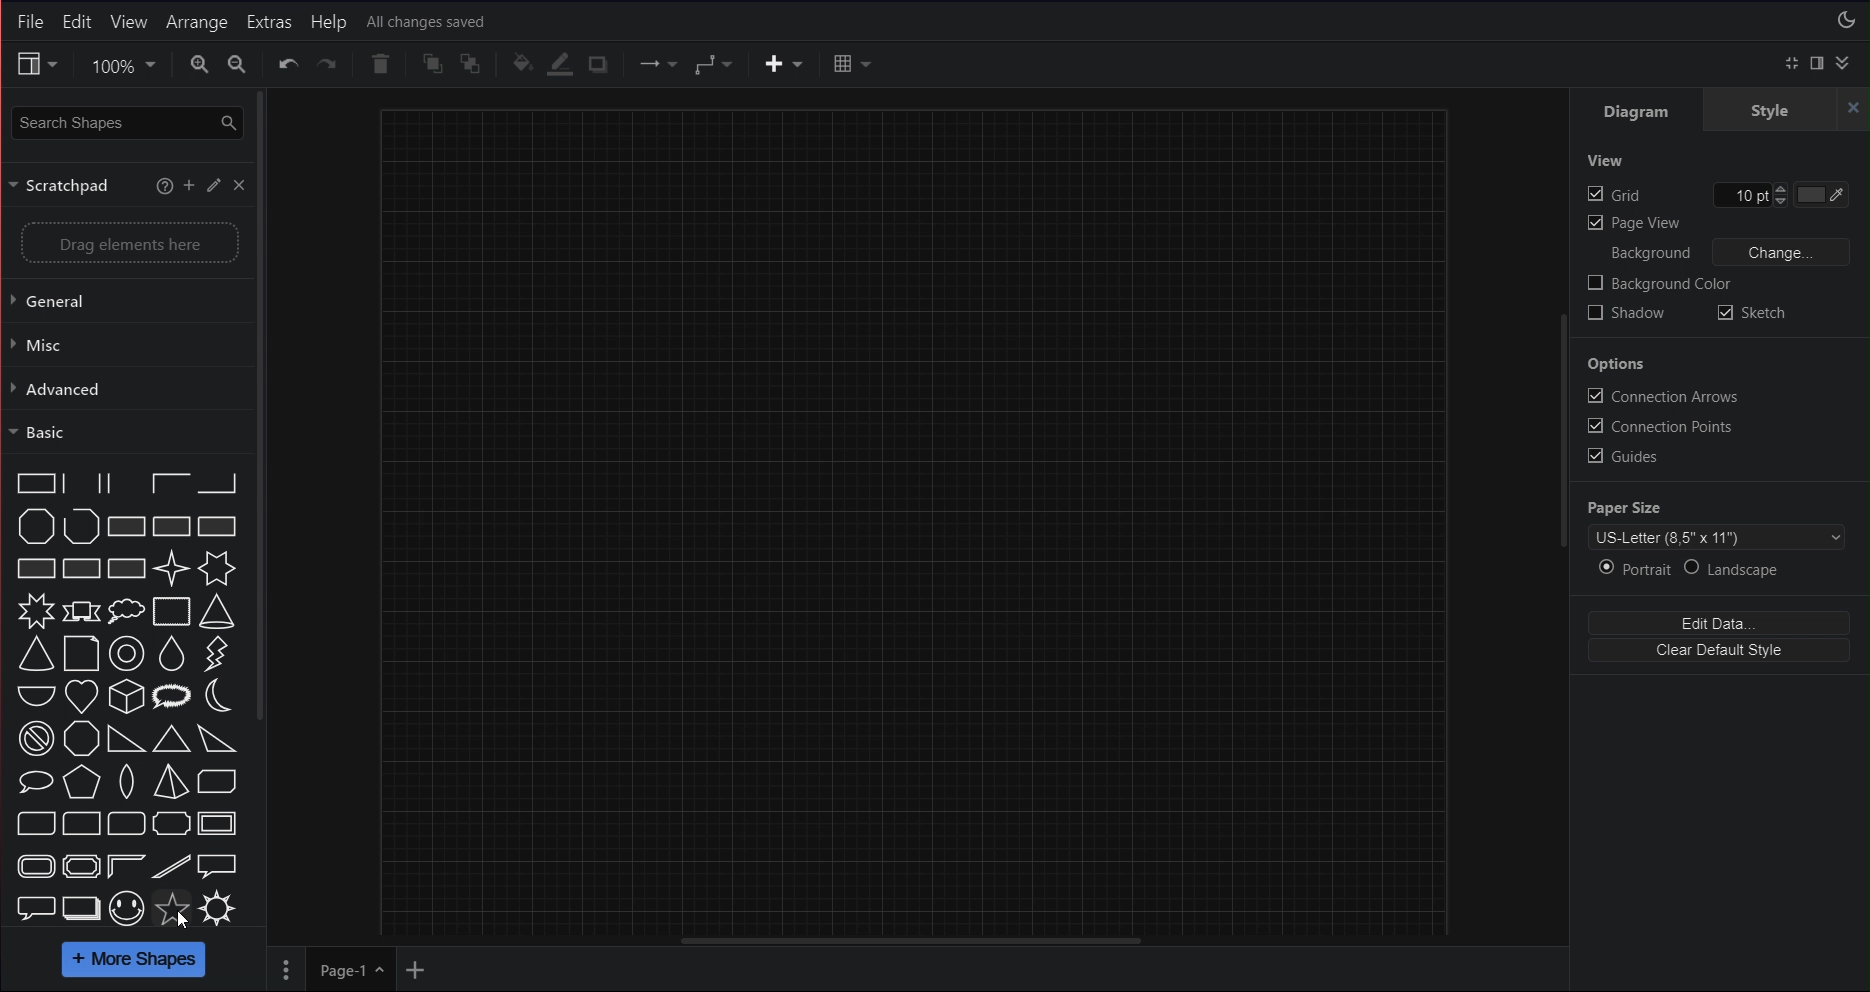  What do you see at coordinates (414, 971) in the screenshot?
I see `Add Page` at bounding box center [414, 971].